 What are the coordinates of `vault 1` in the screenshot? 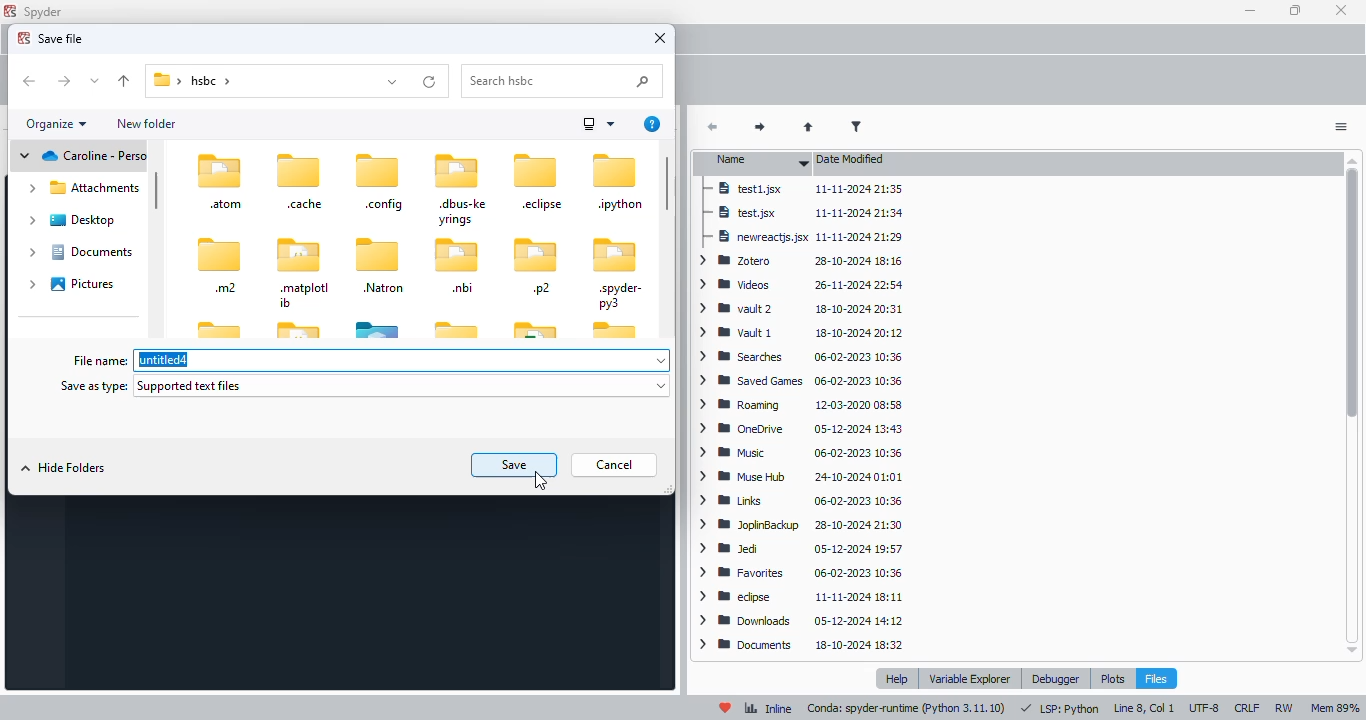 It's located at (733, 333).